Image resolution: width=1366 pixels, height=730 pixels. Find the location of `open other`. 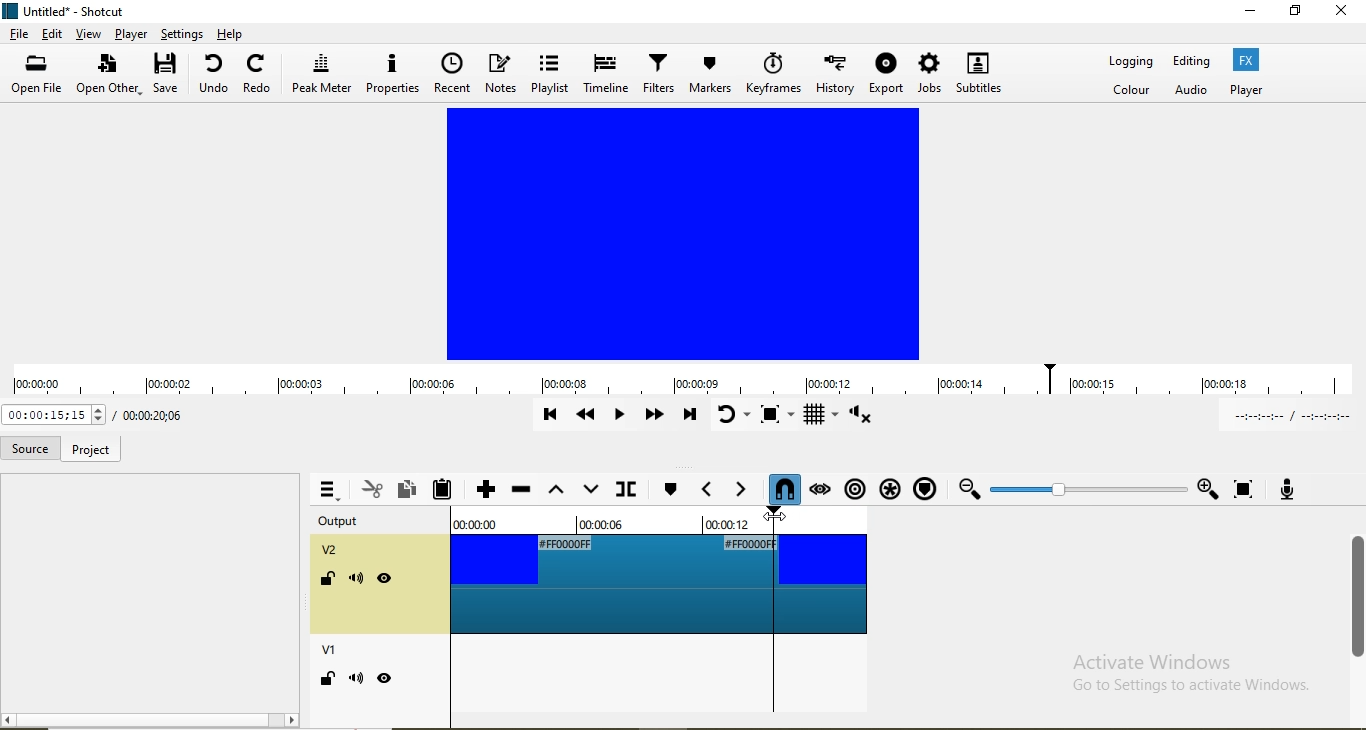

open other is located at coordinates (108, 76).